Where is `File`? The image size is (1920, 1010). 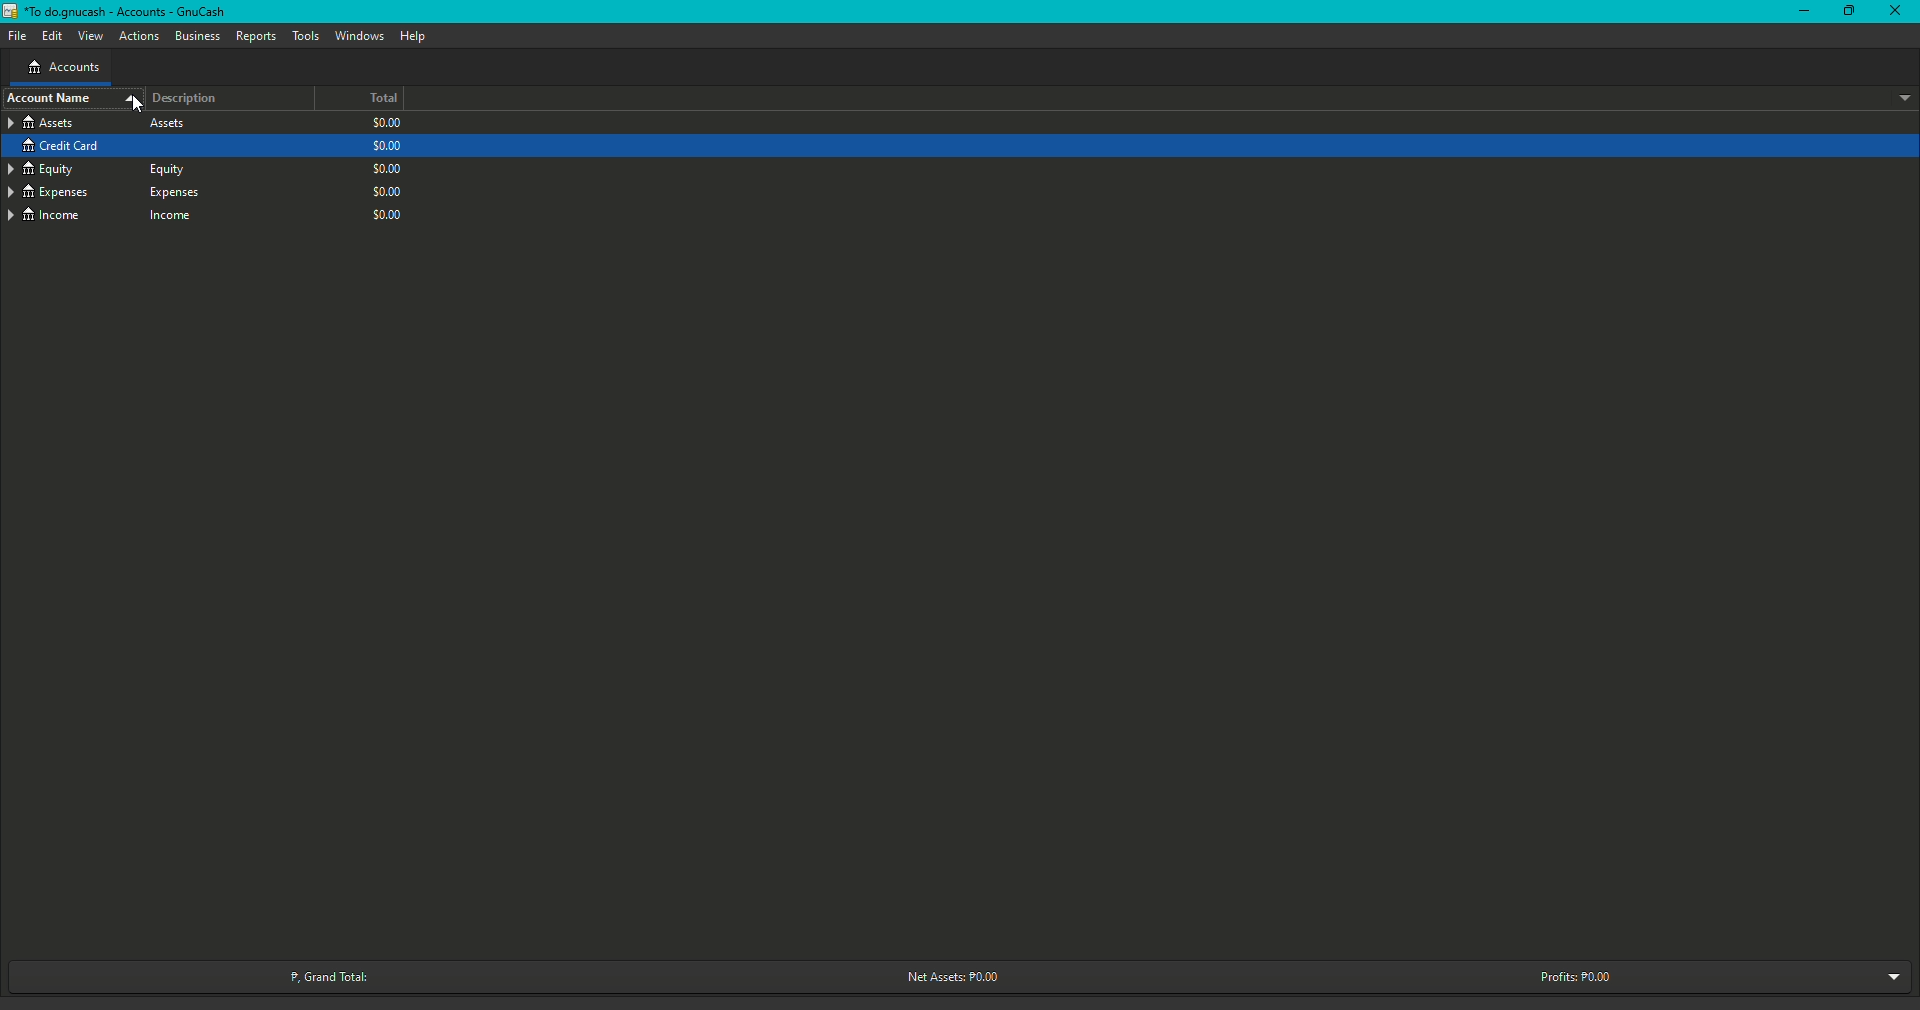 File is located at coordinates (14, 37).